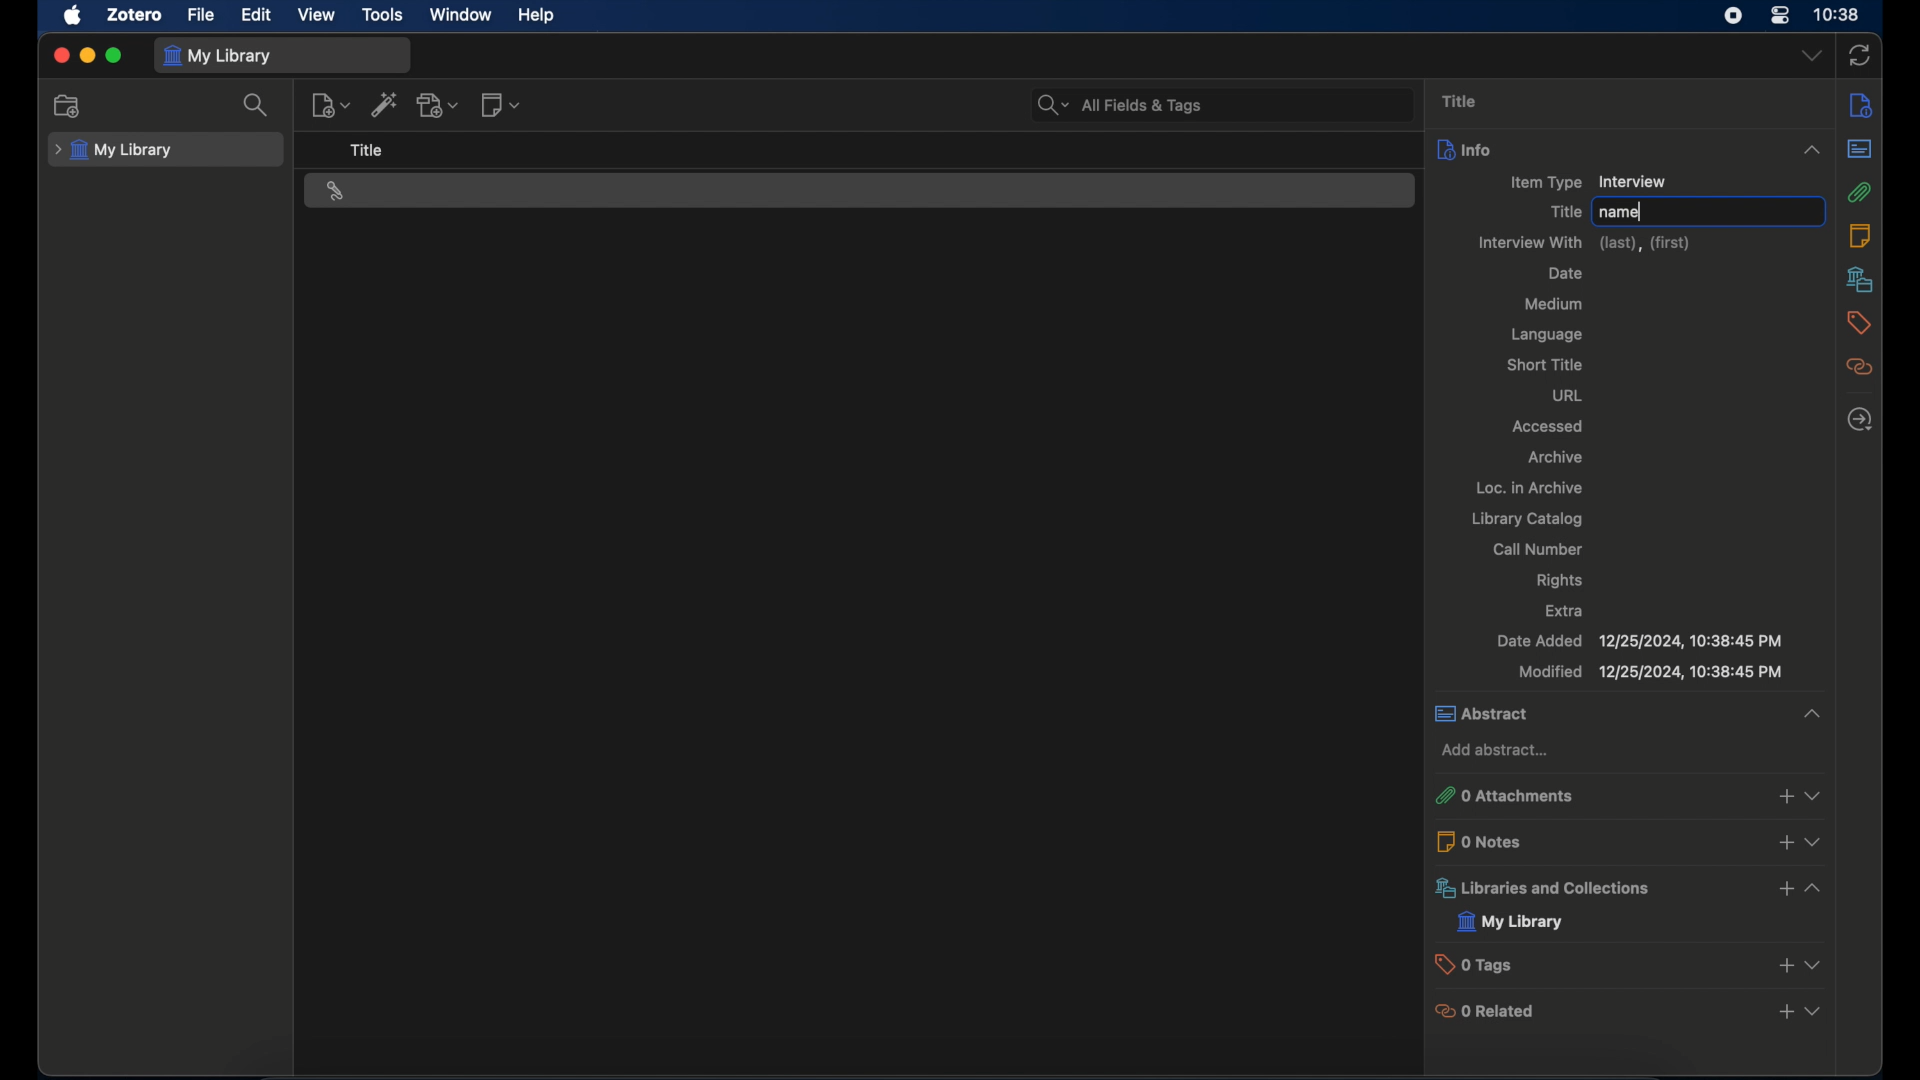 The image size is (1920, 1080). Describe the element at coordinates (1622, 212) in the screenshot. I see `name` at that location.